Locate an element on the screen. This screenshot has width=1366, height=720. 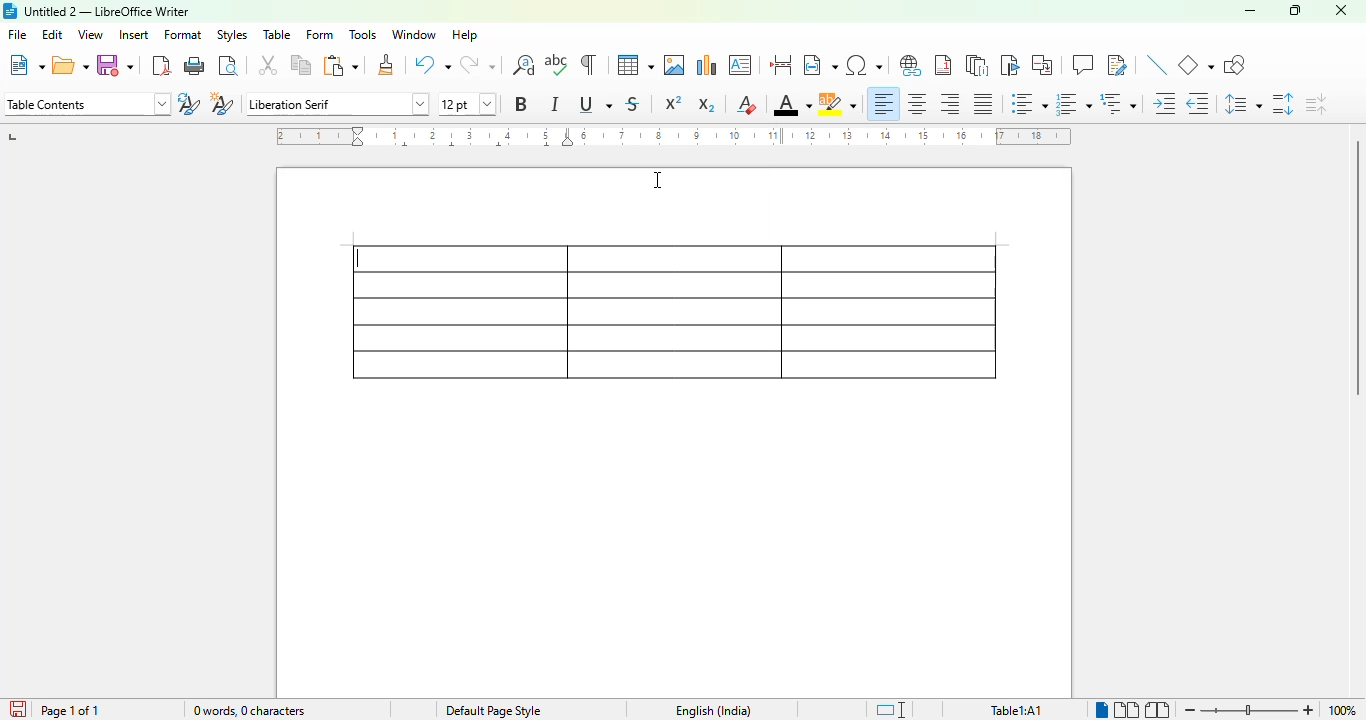
insert hyperlink is located at coordinates (911, 65).